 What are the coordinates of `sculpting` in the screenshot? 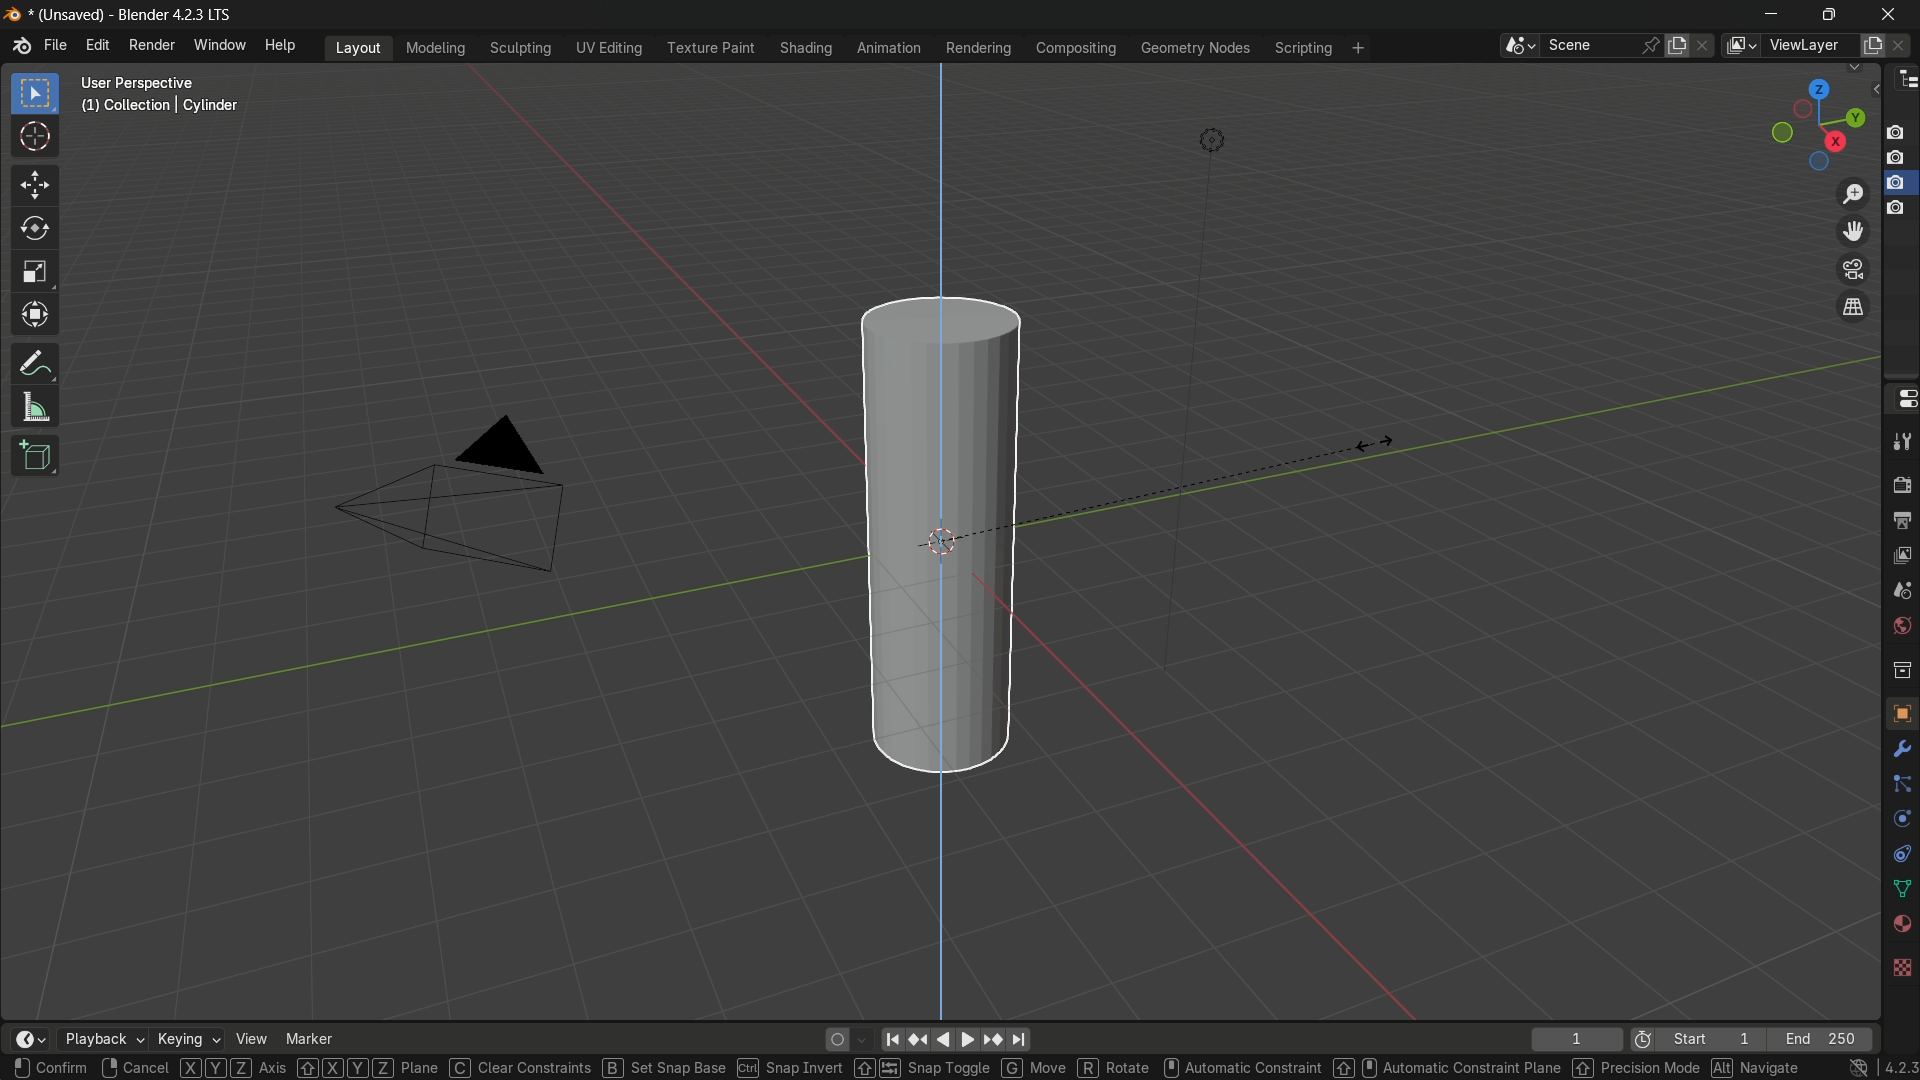 It's located at (521, 48).